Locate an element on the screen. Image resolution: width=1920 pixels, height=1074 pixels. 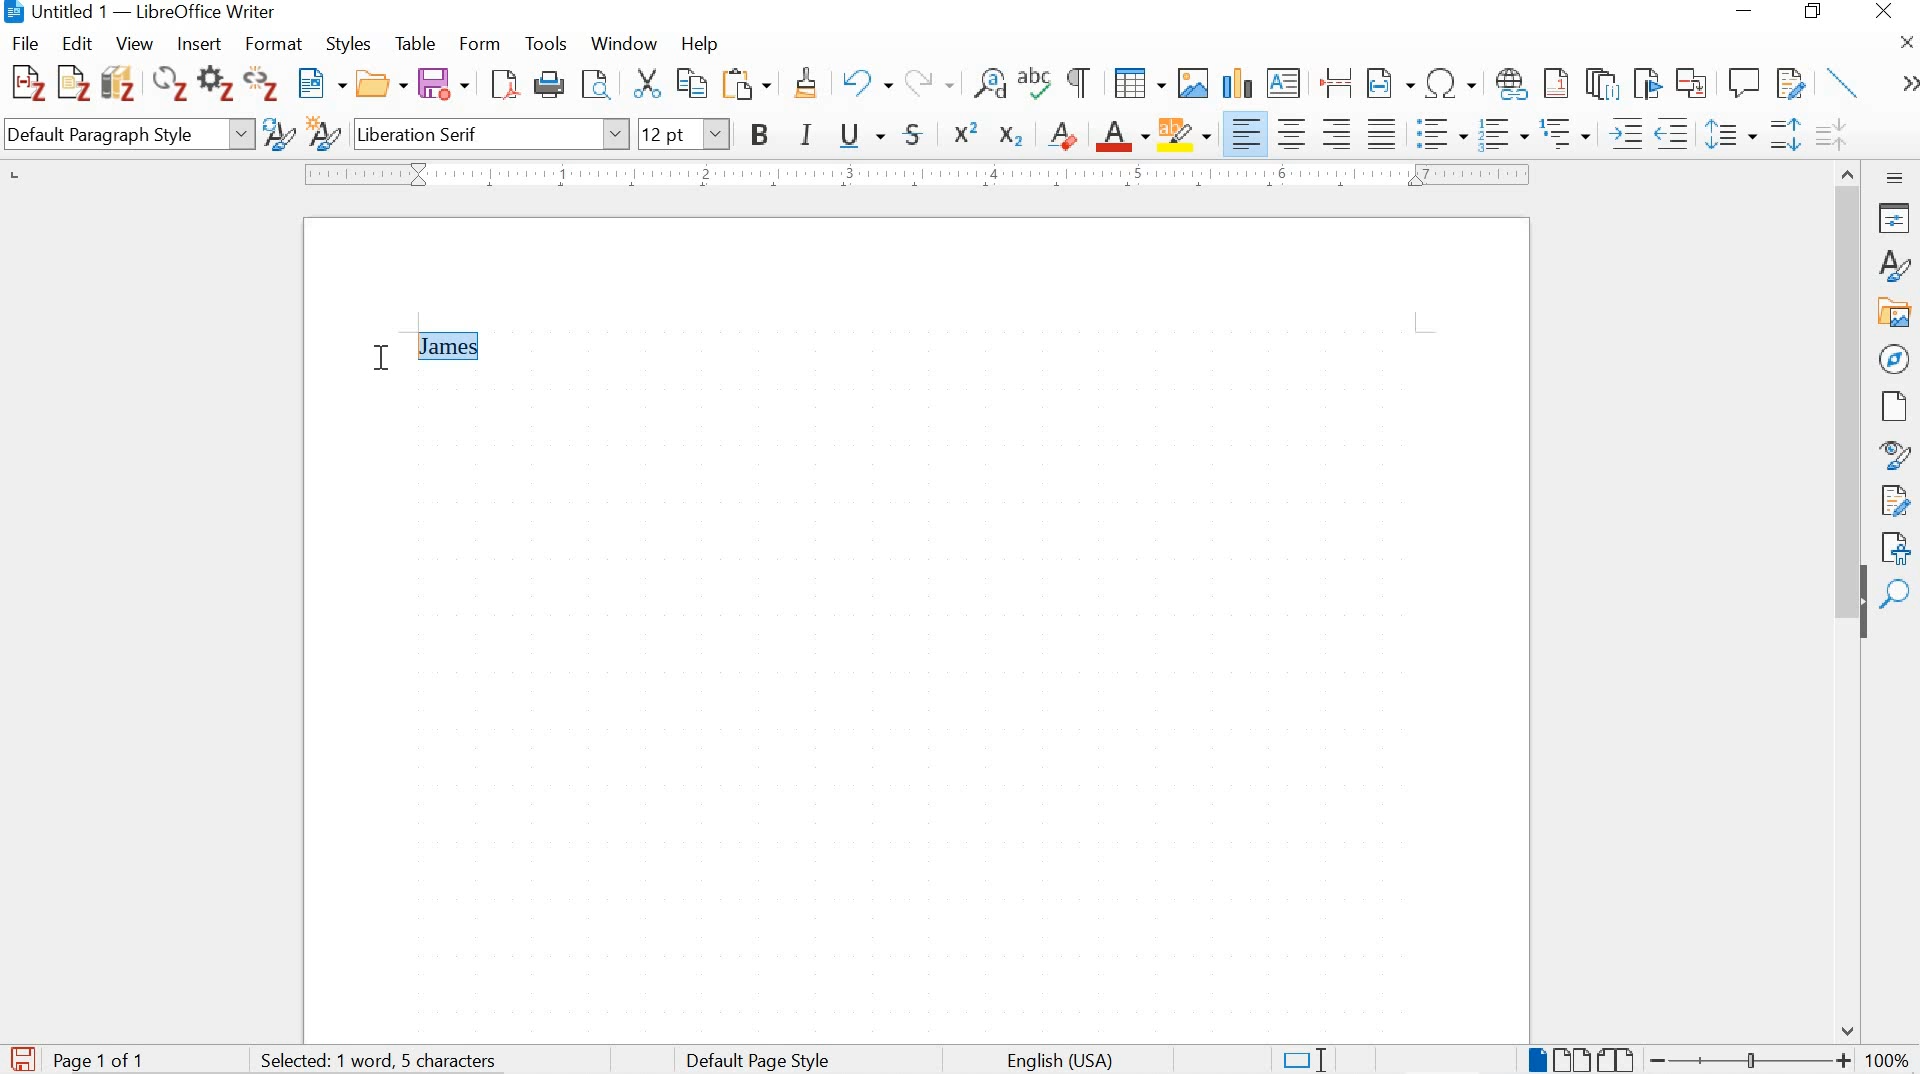
character highlighting color is located at coordinates (1186, 133).